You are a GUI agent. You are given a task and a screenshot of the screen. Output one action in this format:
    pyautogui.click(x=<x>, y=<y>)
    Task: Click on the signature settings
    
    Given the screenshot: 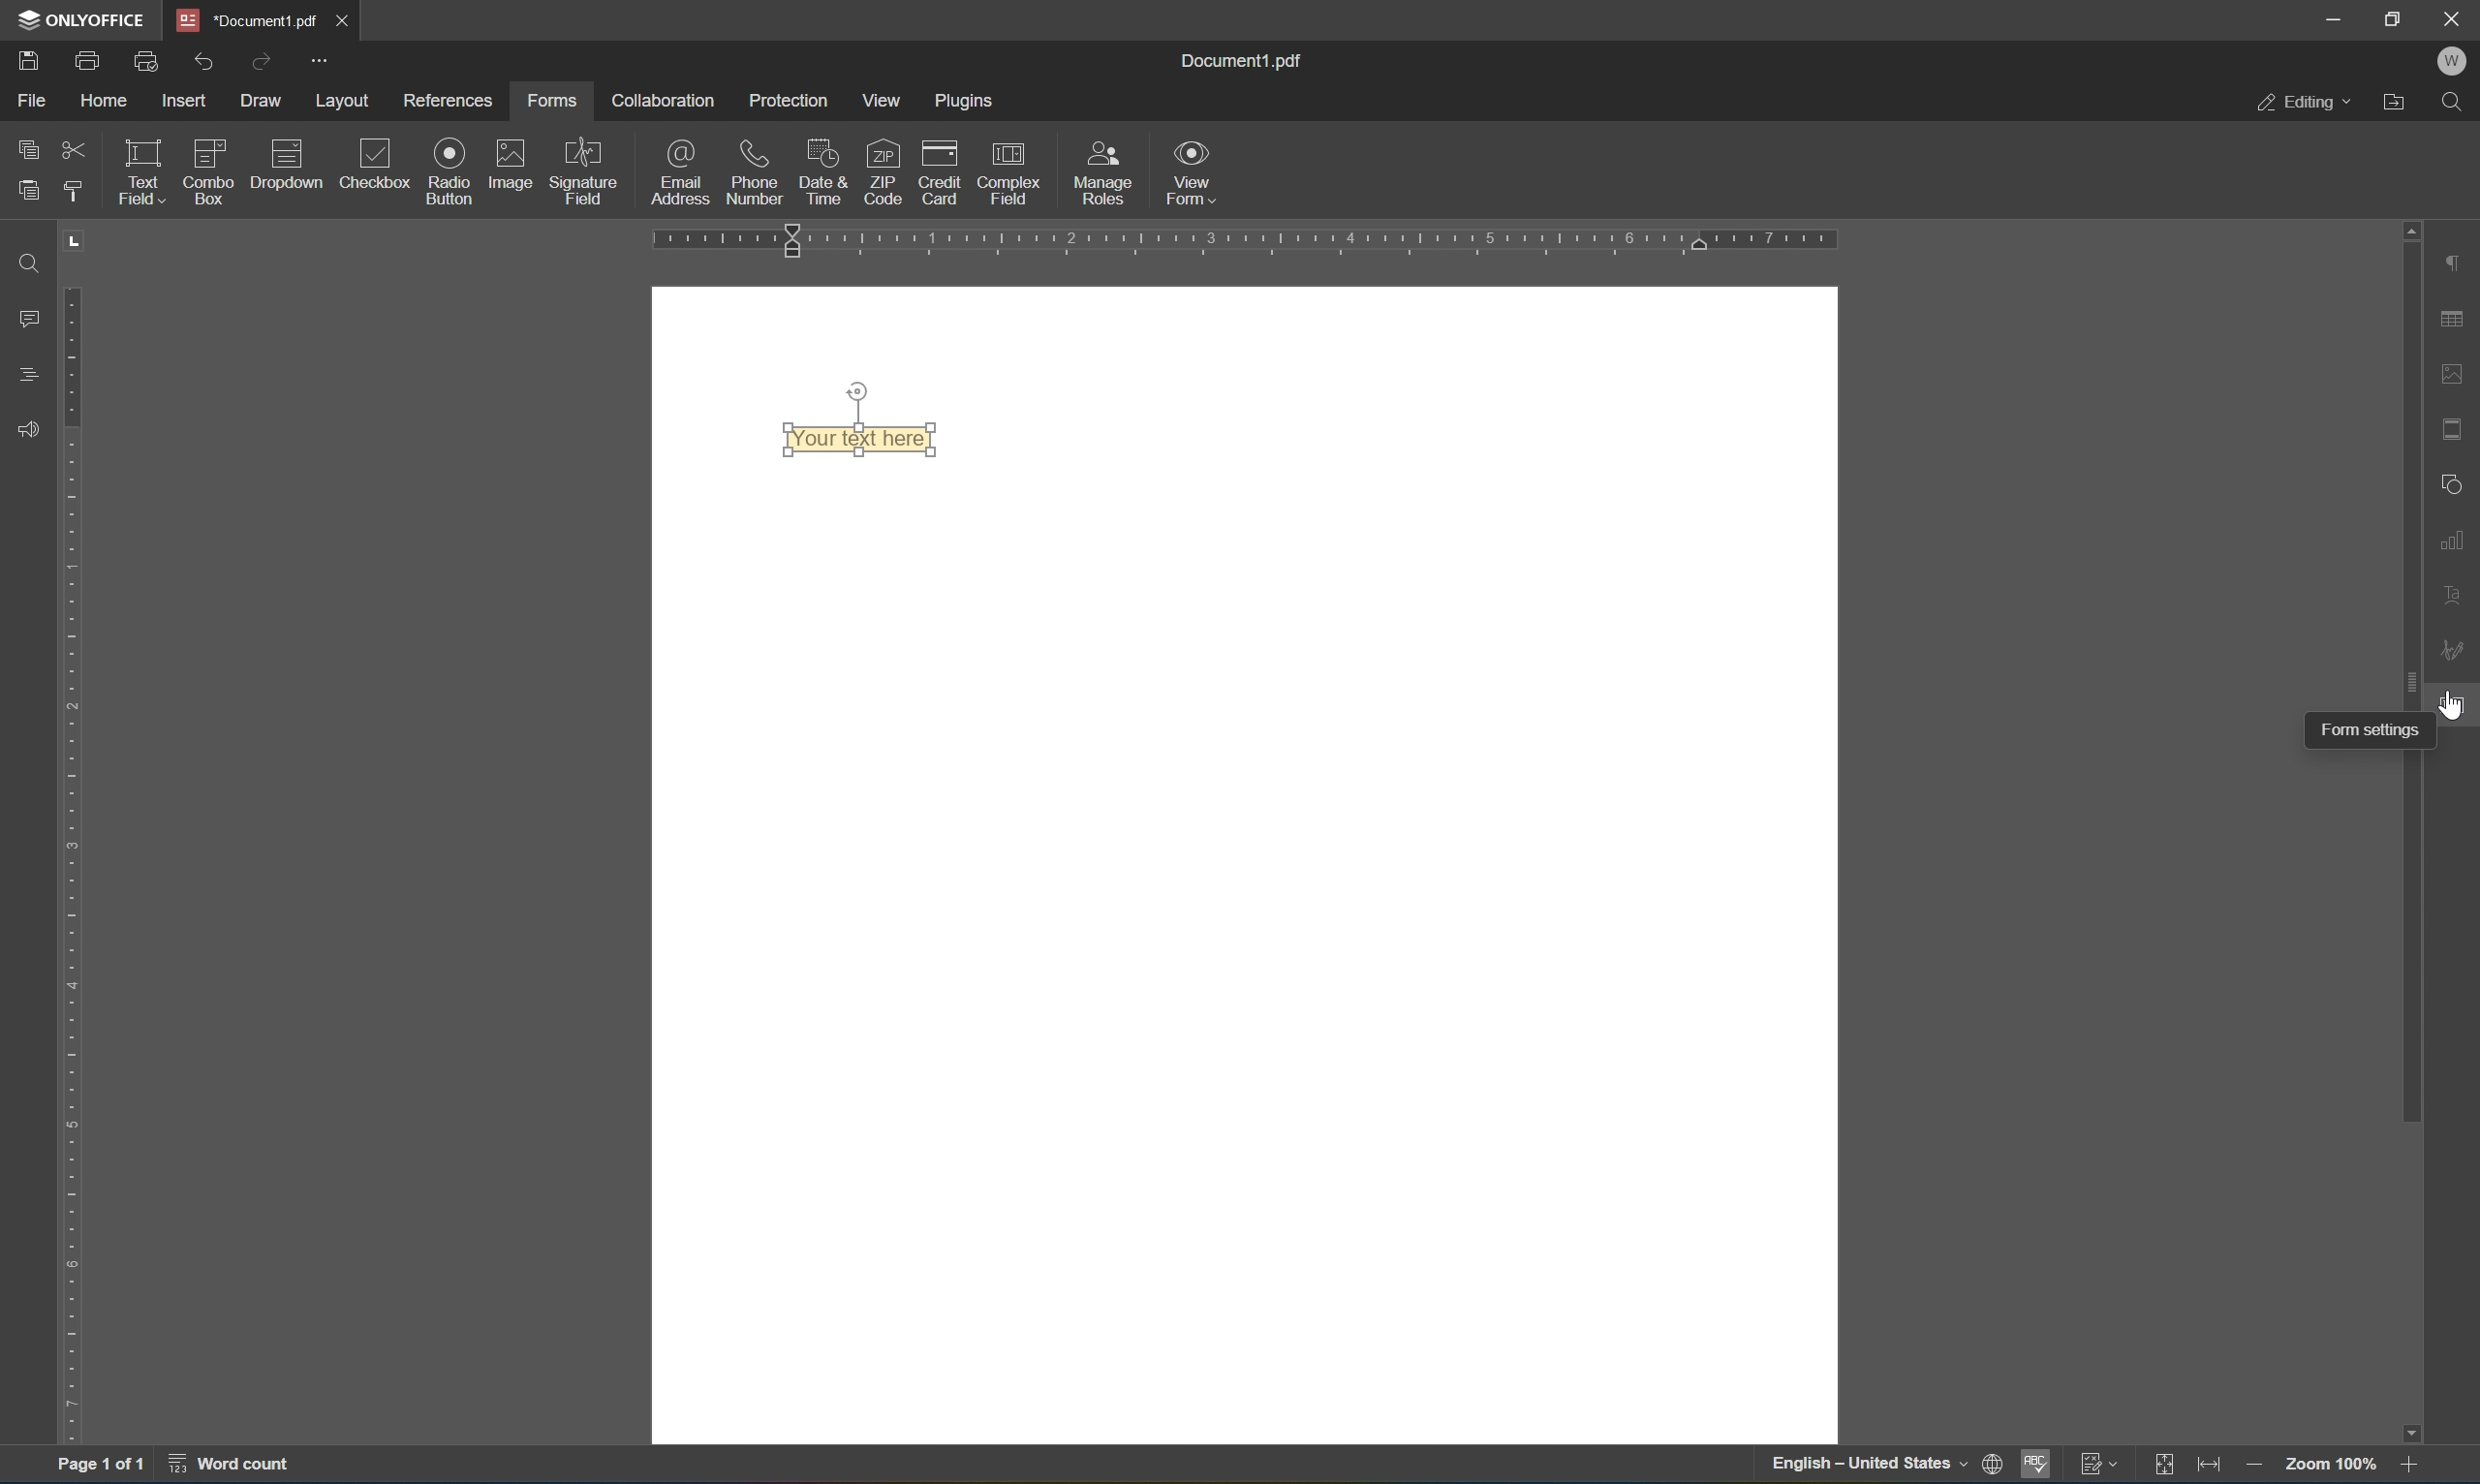 What is the action you would take?
    pyautogui.click(x=2457, y=650)
    